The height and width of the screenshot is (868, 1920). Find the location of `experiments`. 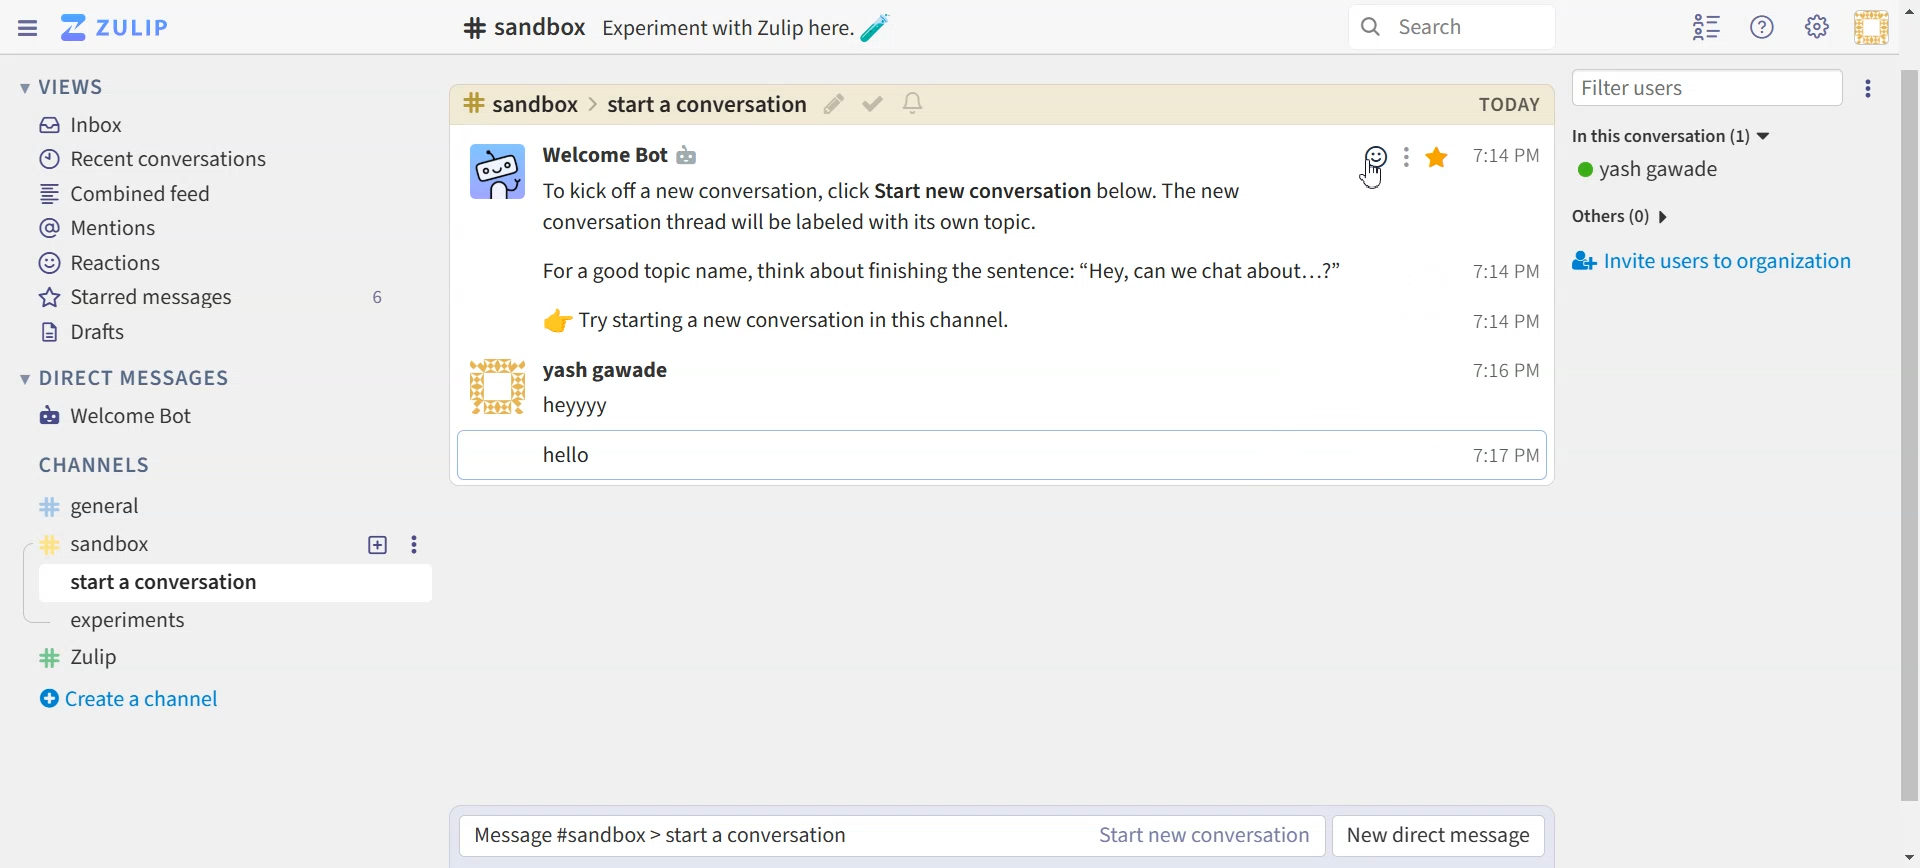

experiments is located at coordinates (134, 623).